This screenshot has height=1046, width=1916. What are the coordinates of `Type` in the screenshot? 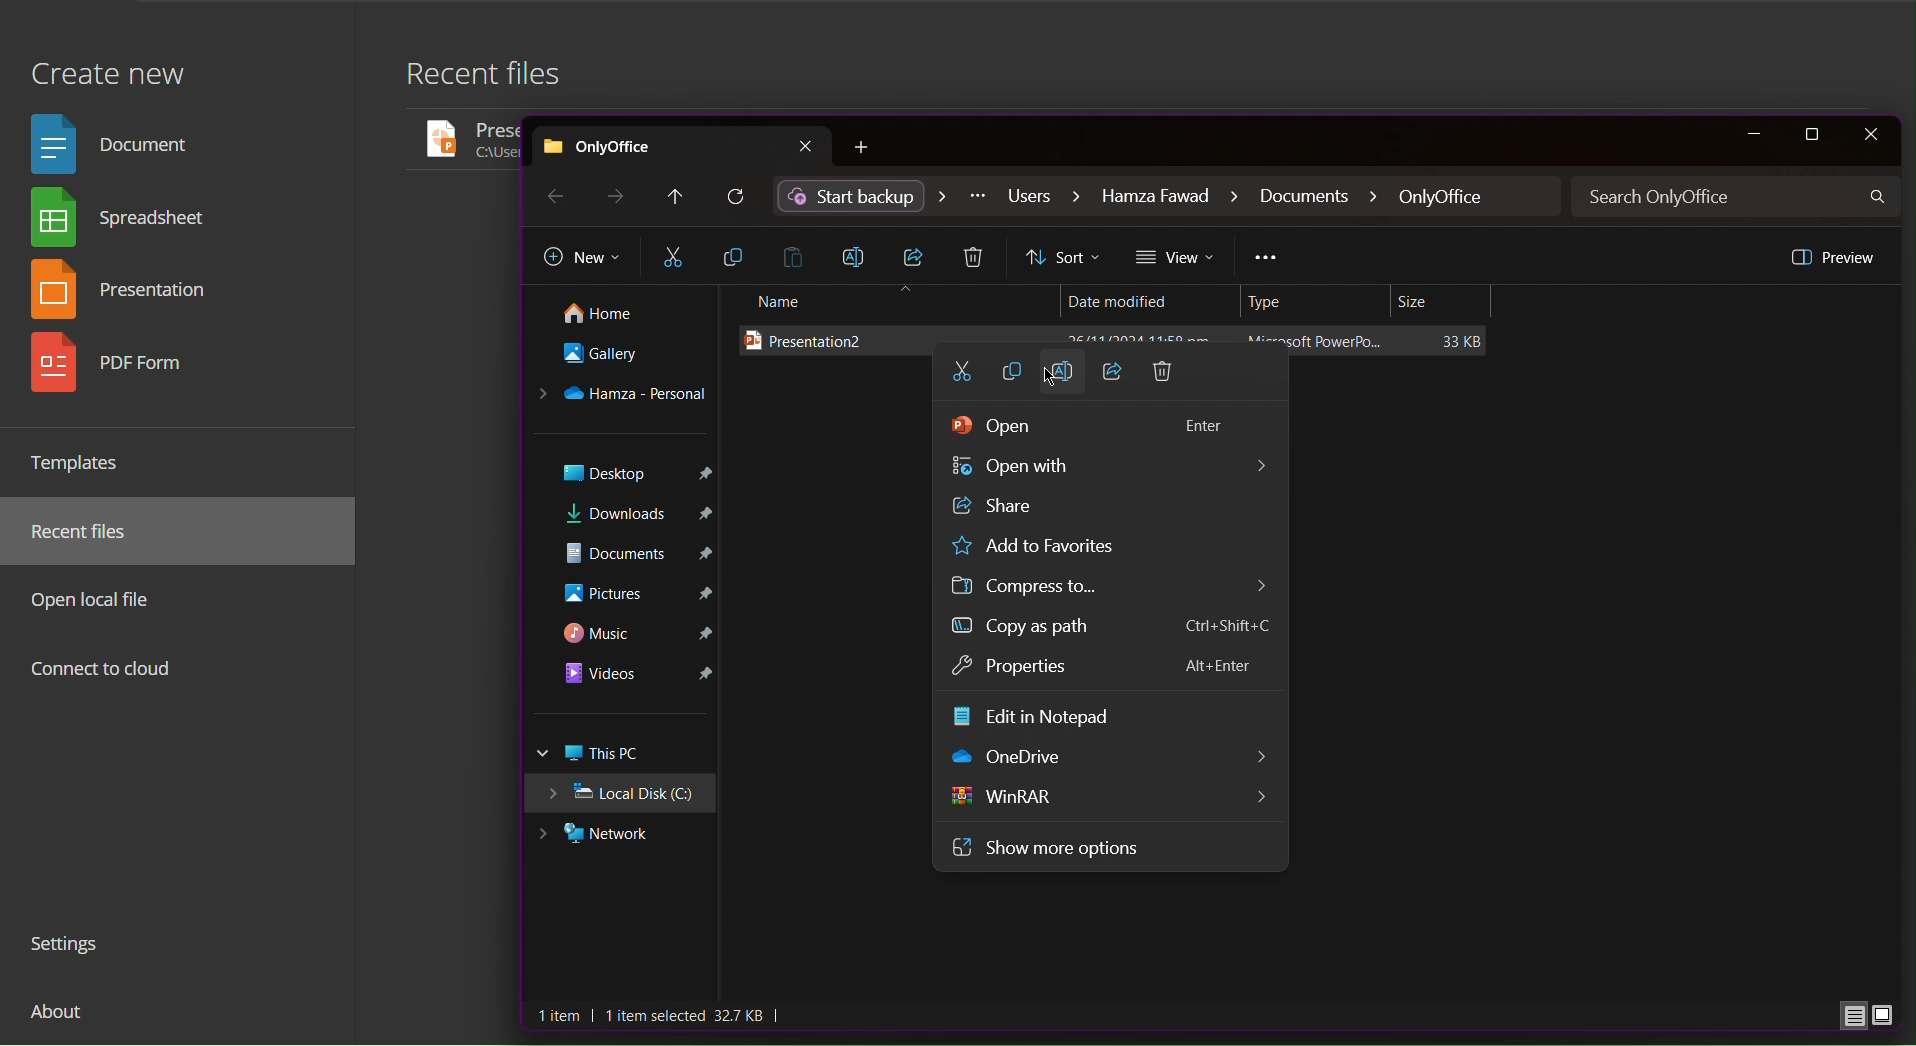 It's located at (1319, 302).